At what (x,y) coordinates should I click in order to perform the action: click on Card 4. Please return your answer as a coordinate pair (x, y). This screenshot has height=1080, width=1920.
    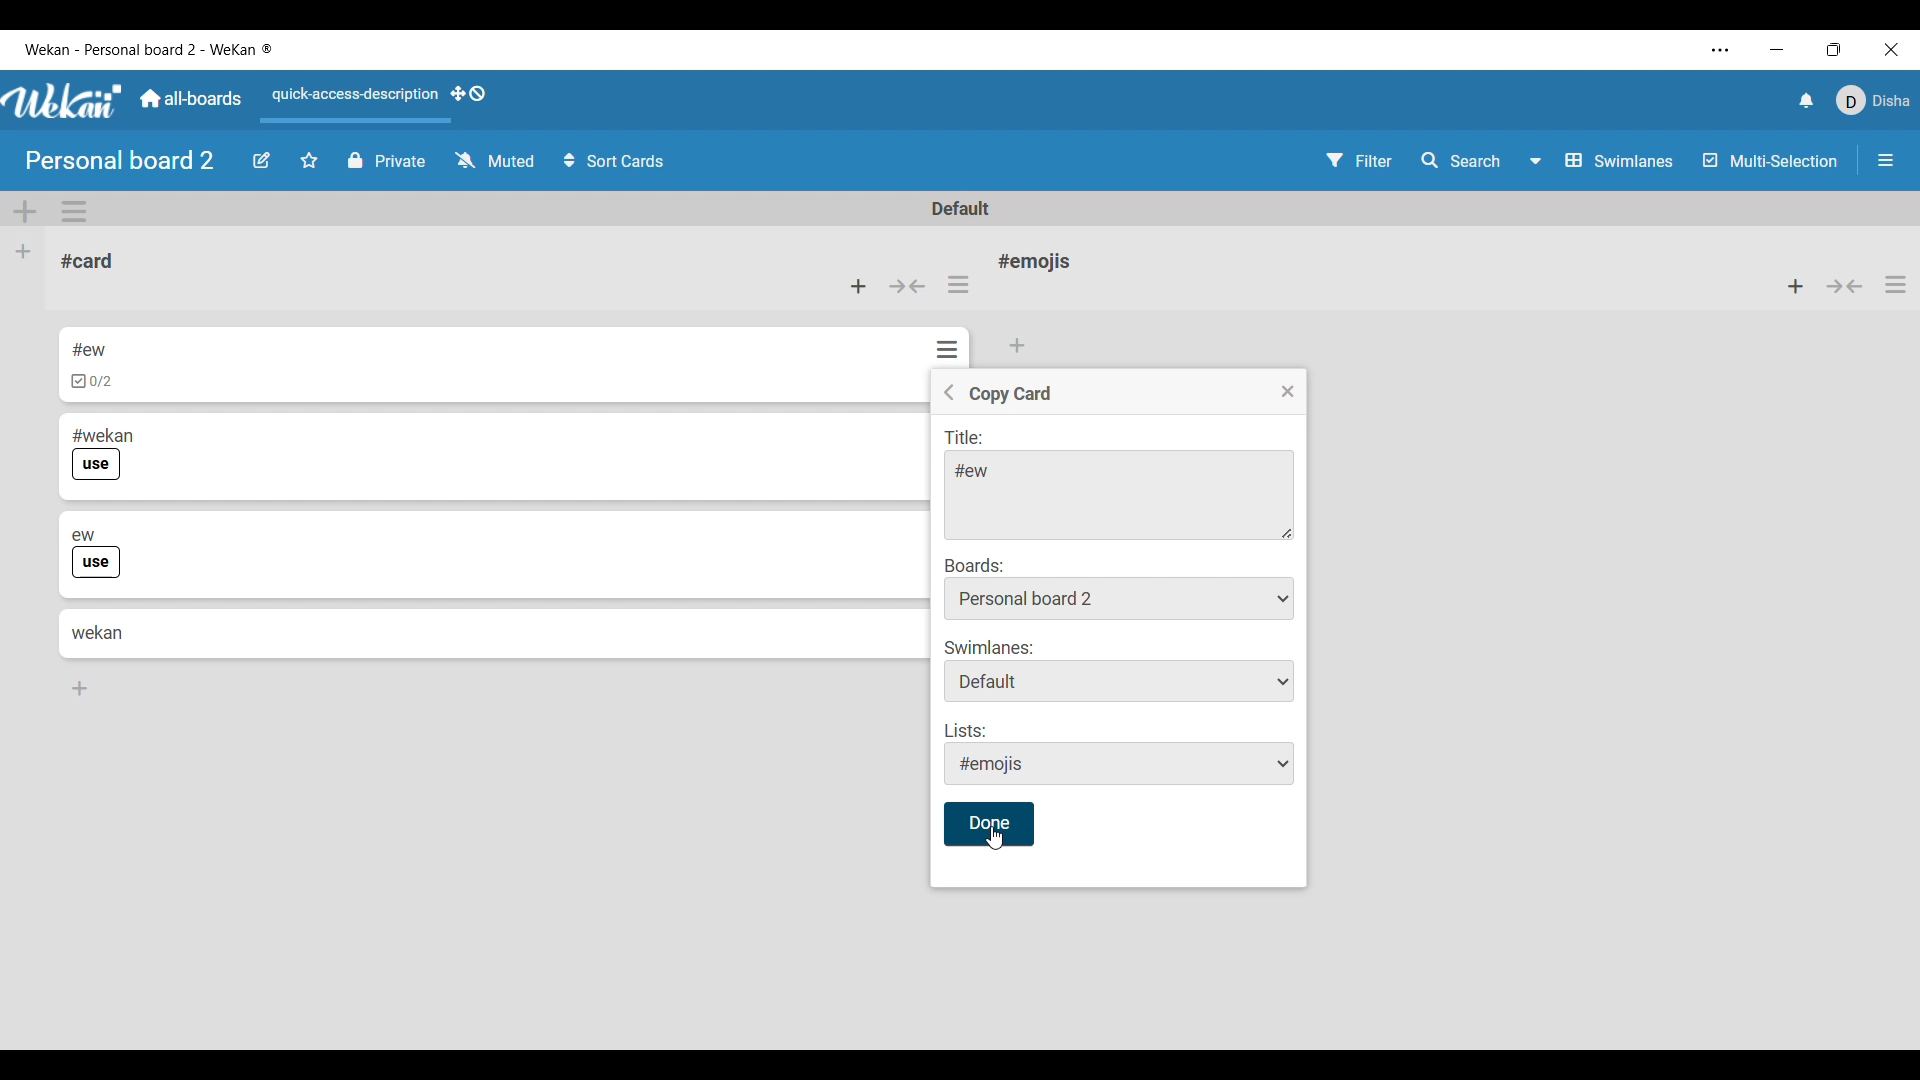
    Looking at the image, I should click on (98, 632).